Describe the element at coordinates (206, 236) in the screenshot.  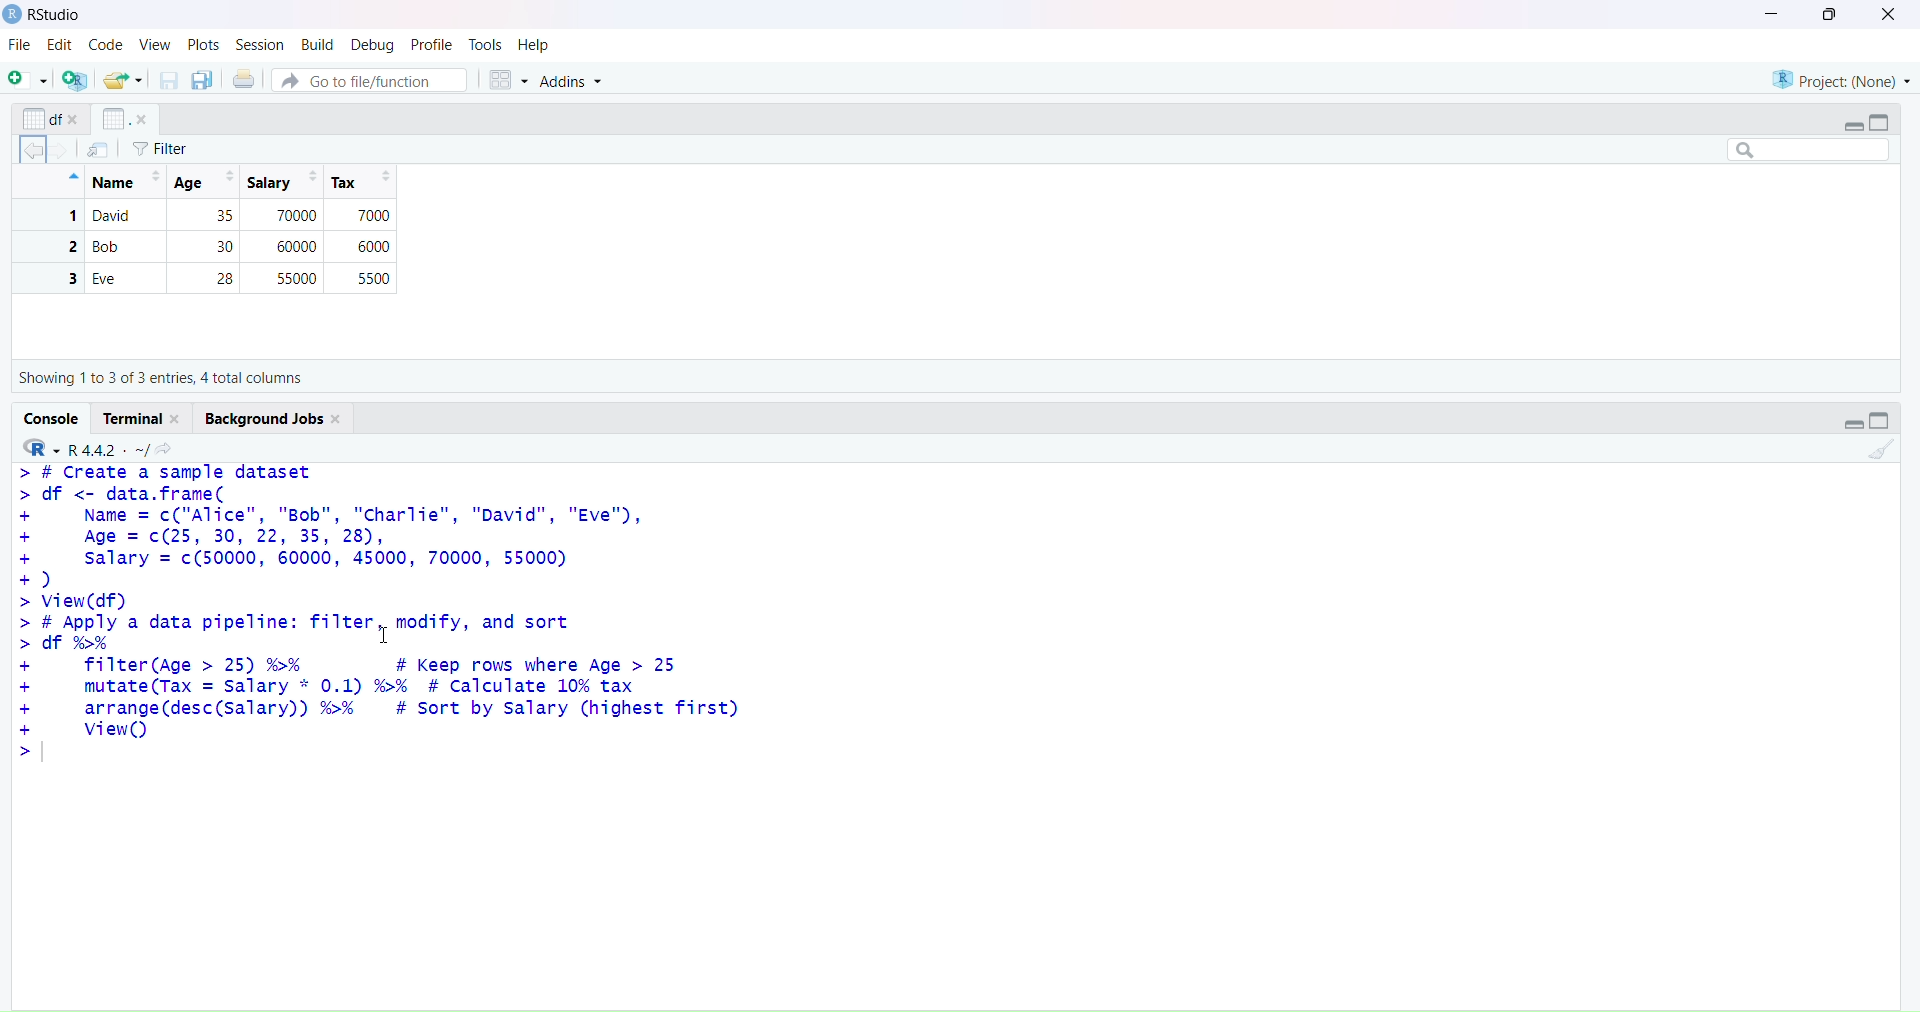
I see `Name | Age| Salary | Tax 1 Alice 25 50000  7000 2 Bob 30 60000 6000 3 Eve 28 55000 5500` at that location.